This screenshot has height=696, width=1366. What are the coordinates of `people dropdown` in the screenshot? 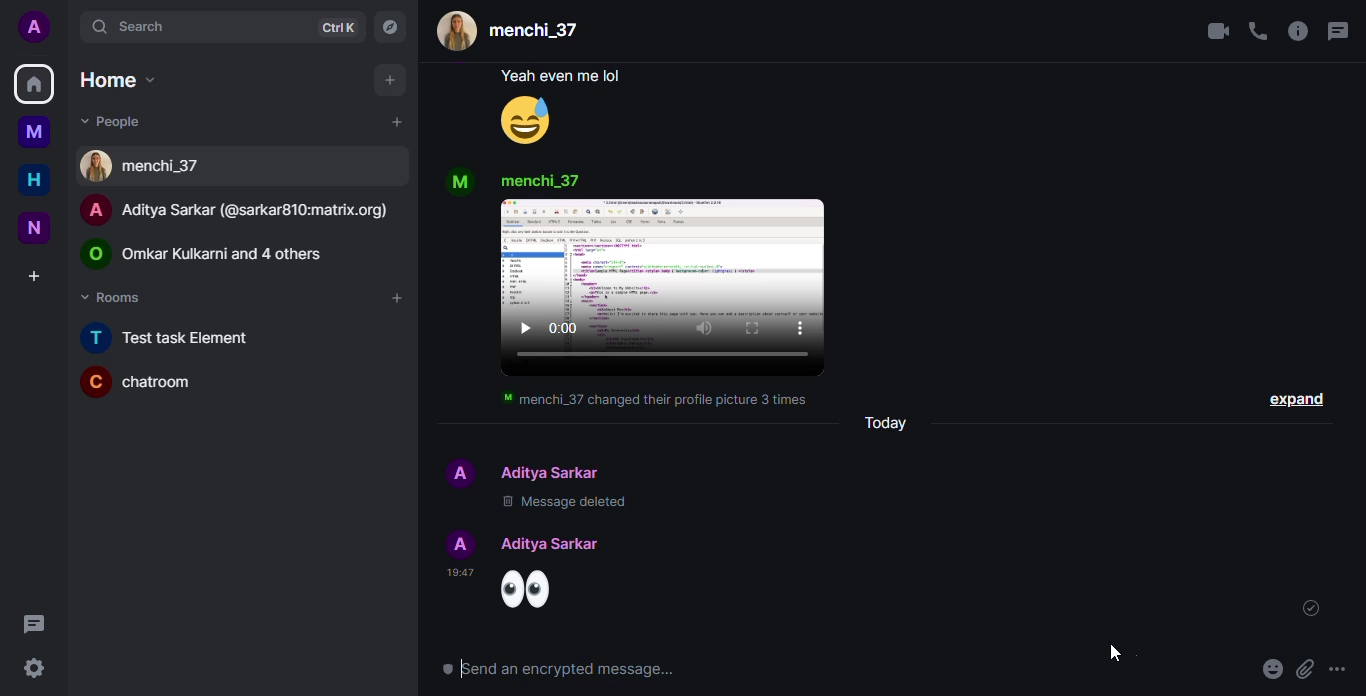 It's located at (113, 120).